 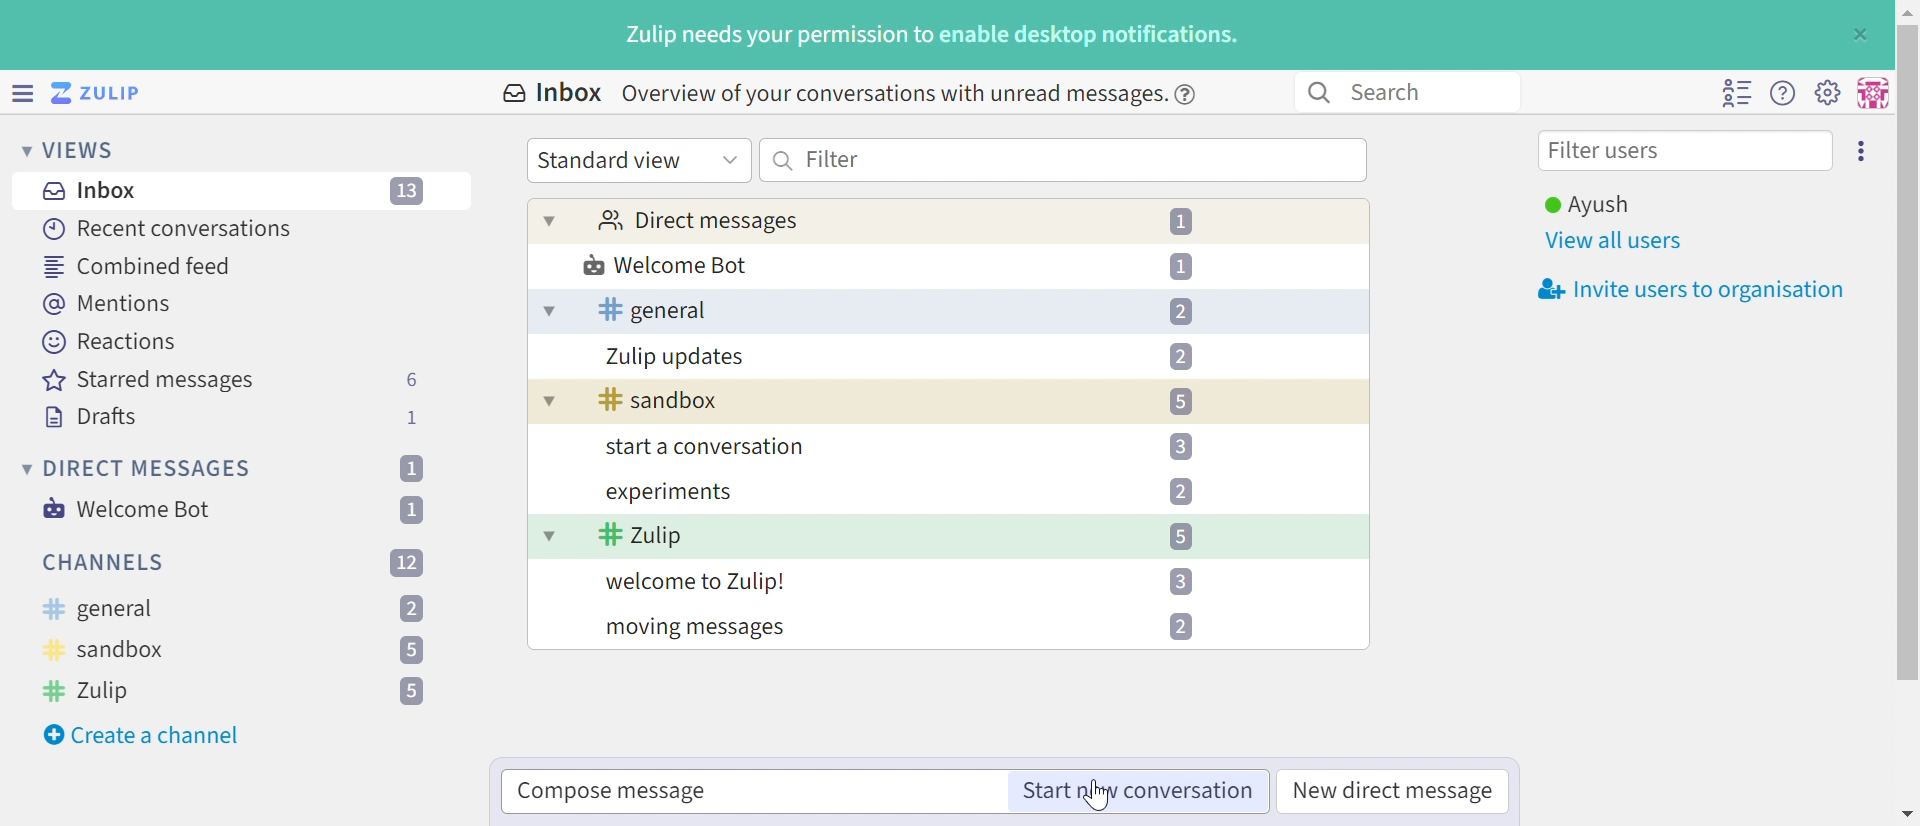 What do you see at coordinates (1858, 35) in the screenshot?
I see `Close` at bounding box center [1858, 35].